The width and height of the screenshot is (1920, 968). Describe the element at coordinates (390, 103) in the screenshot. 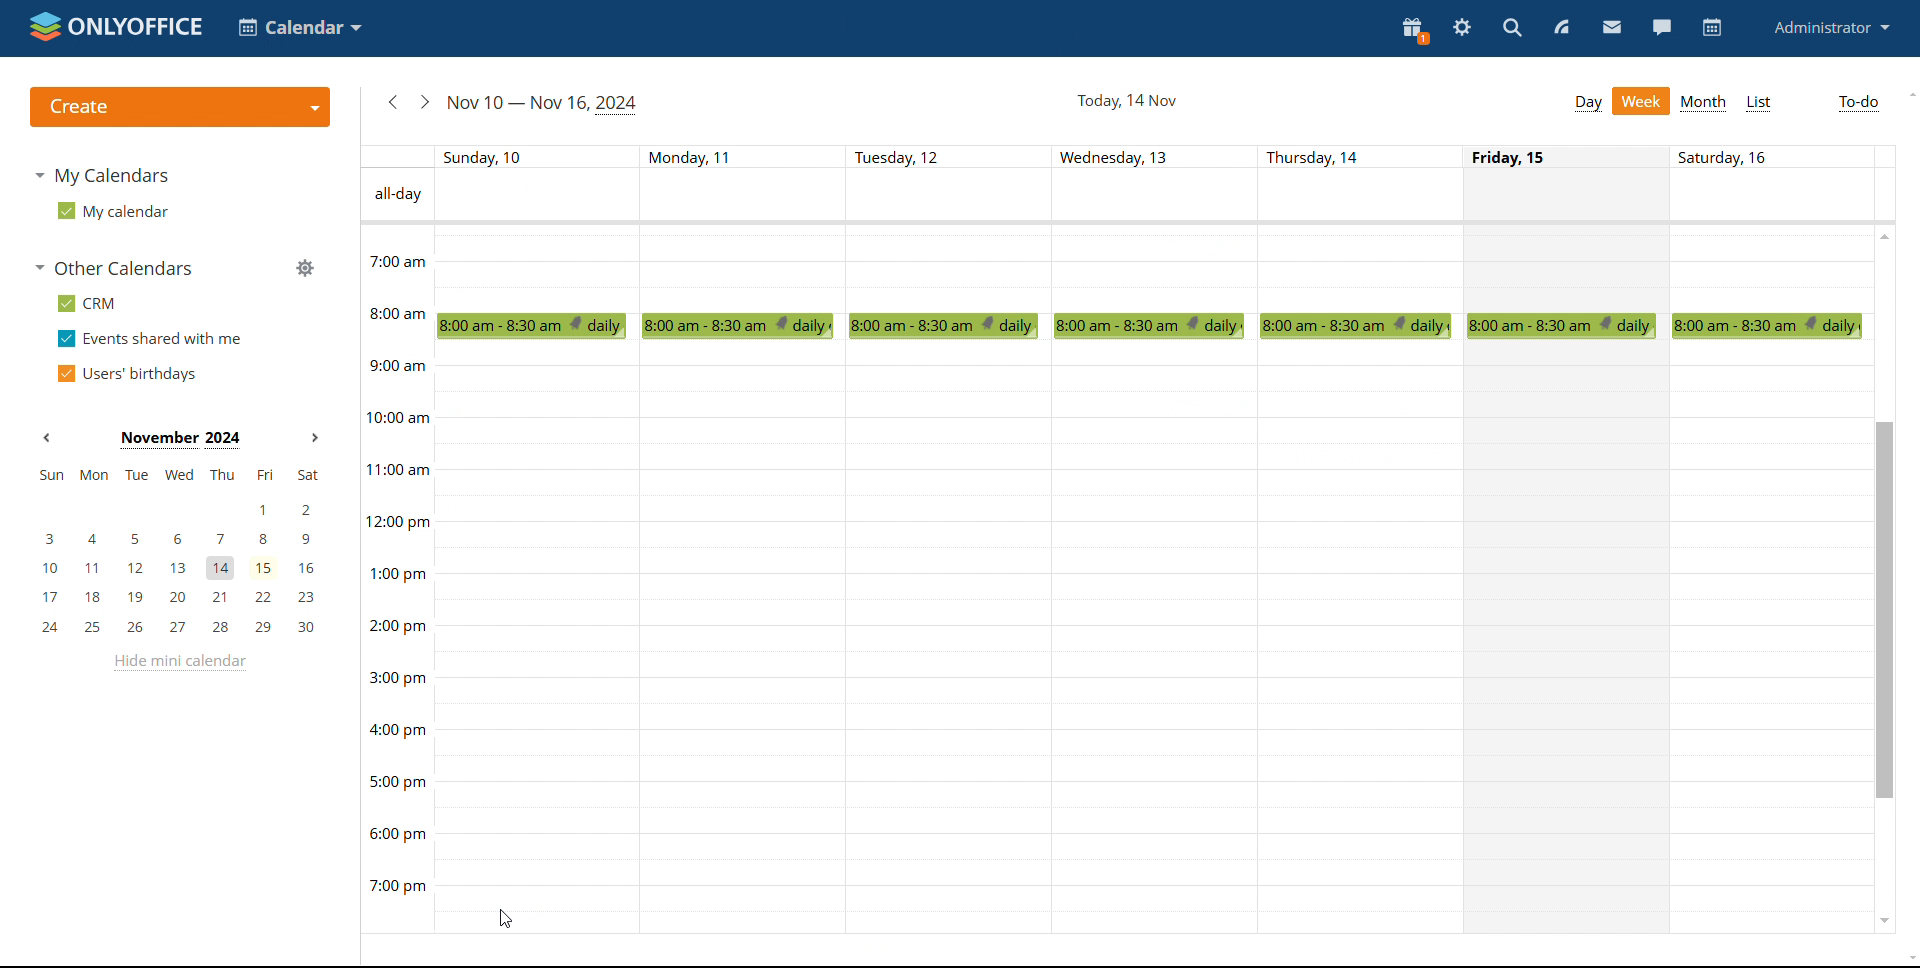

I see `previous week` at that location.